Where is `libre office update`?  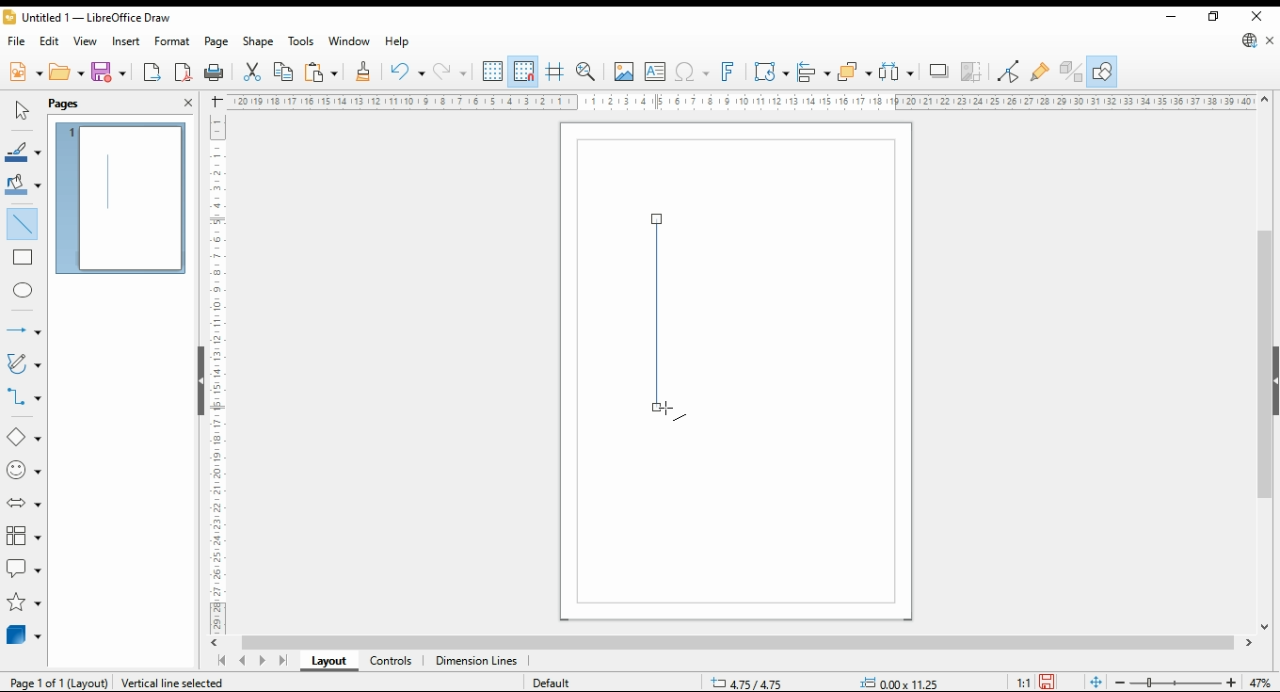
libre office update is located at coordinates (1250, 42).